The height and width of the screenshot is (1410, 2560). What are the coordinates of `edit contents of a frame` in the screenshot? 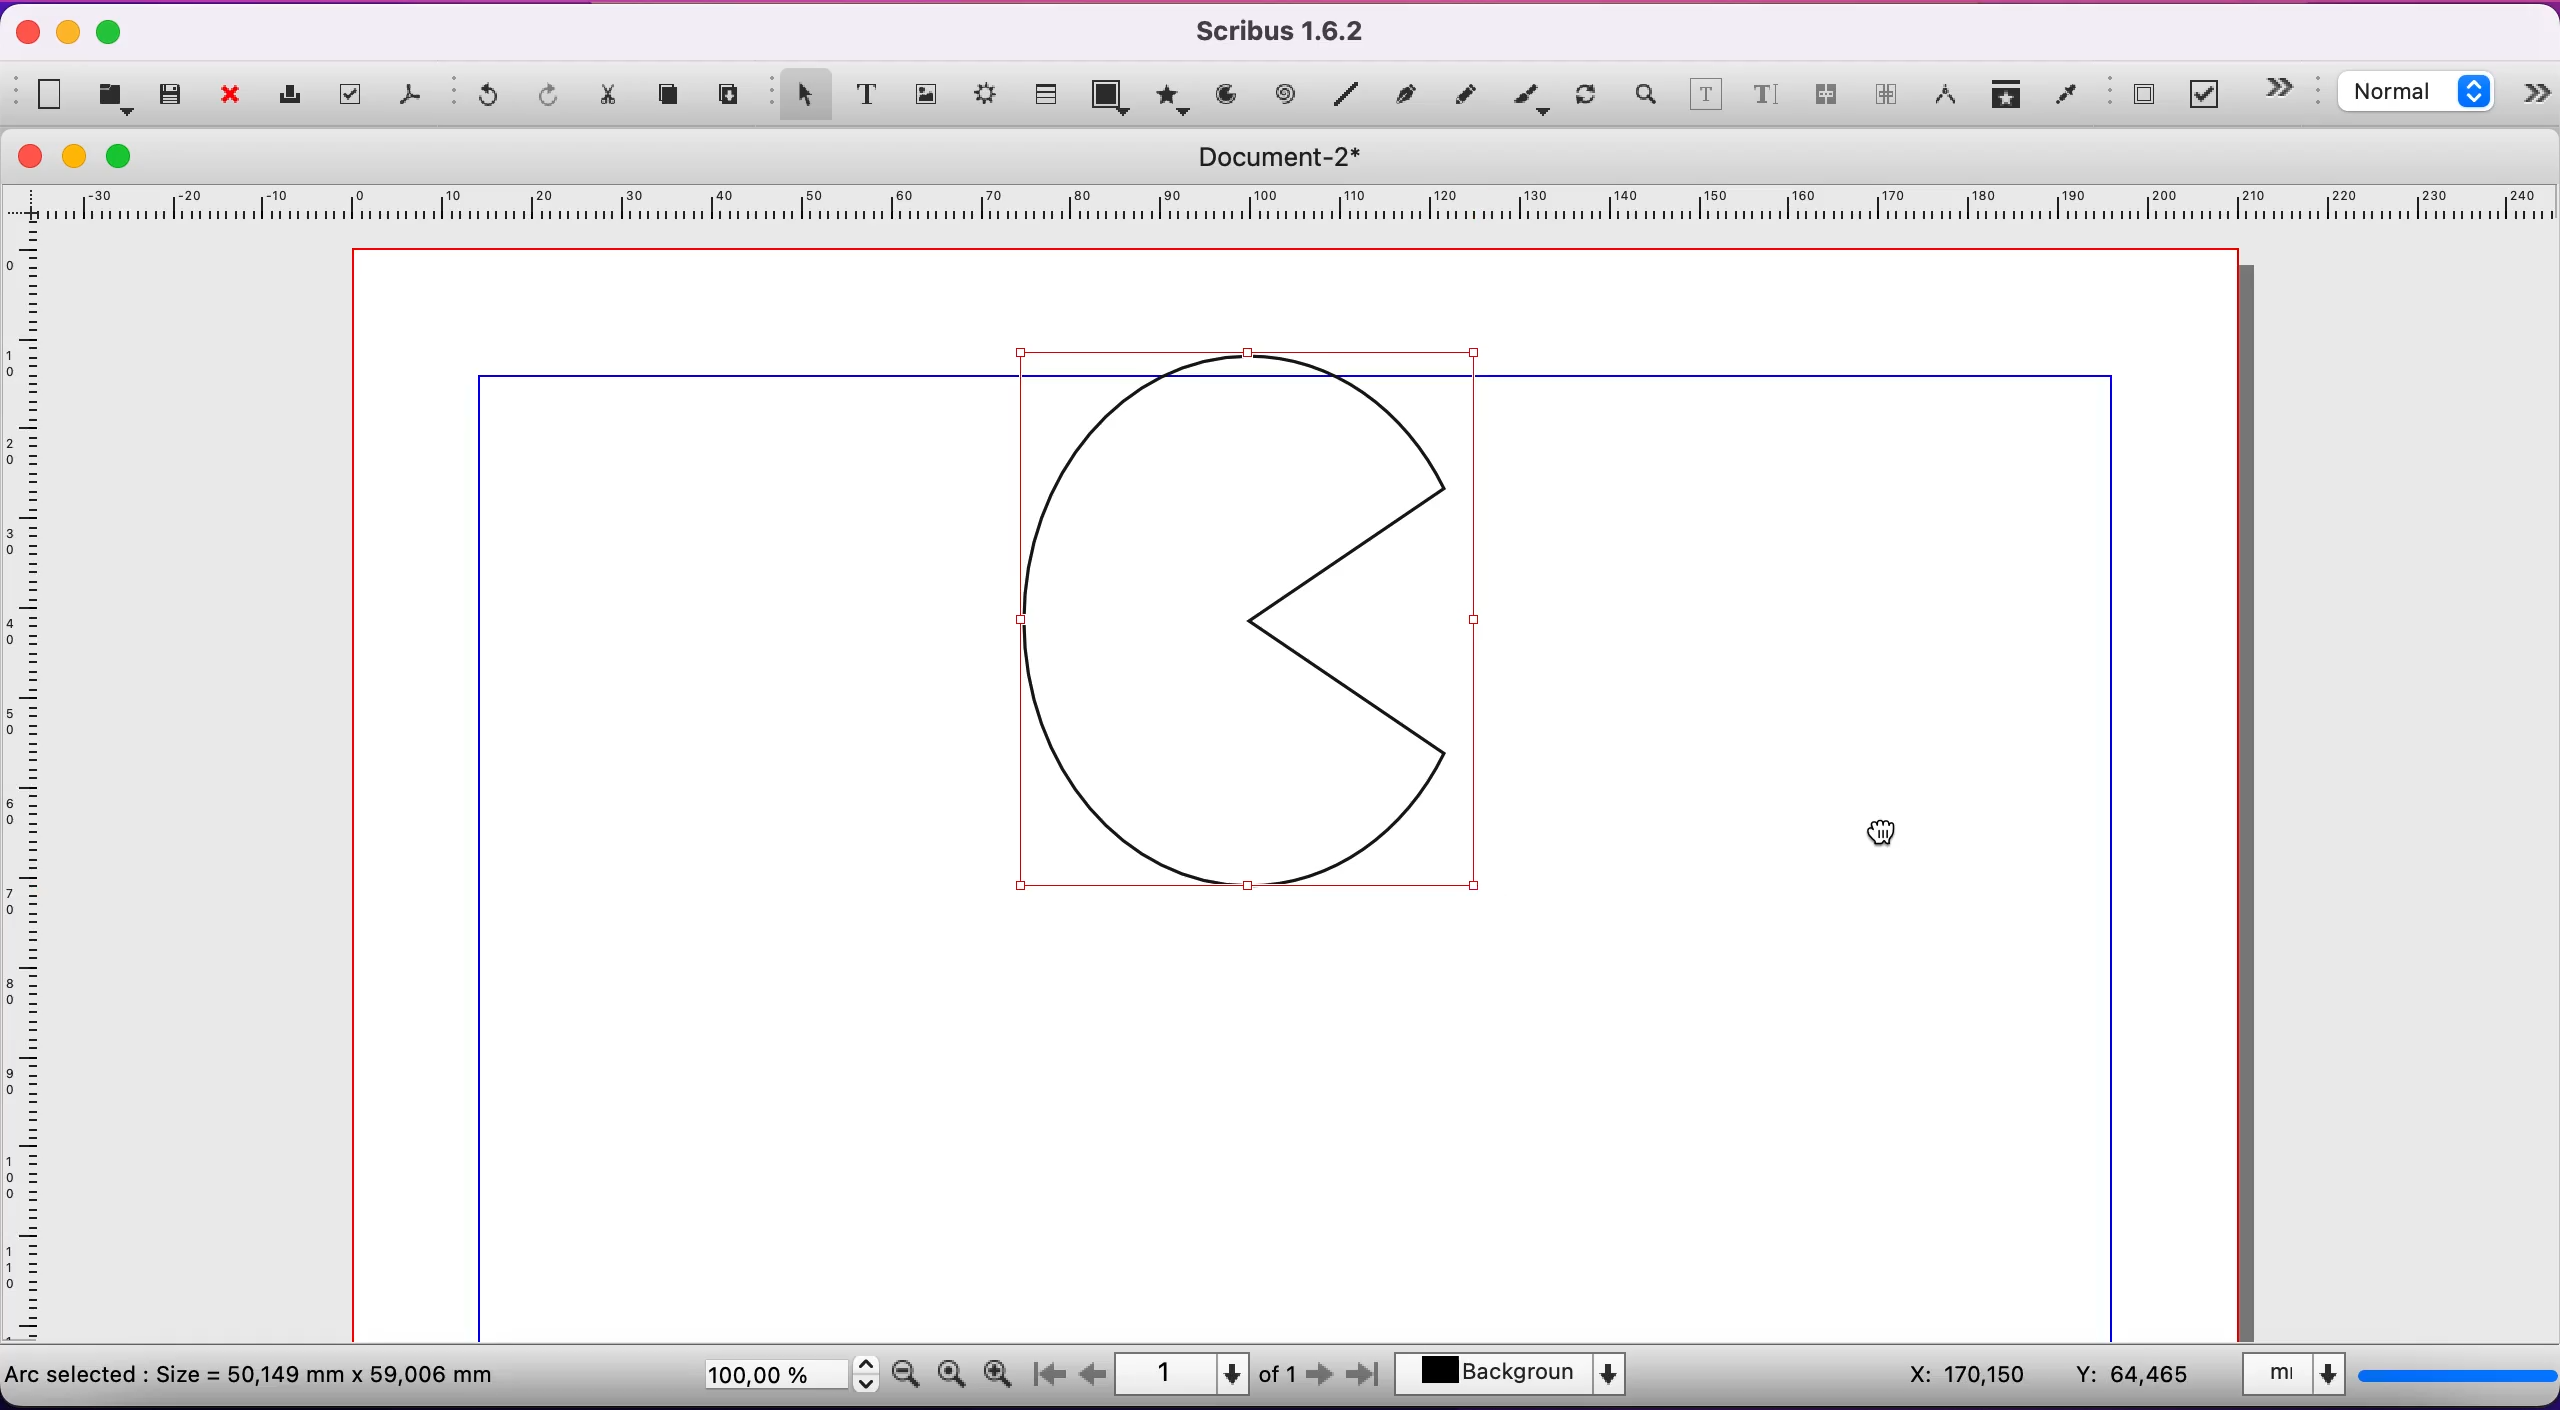 It's located at (1706, 98).